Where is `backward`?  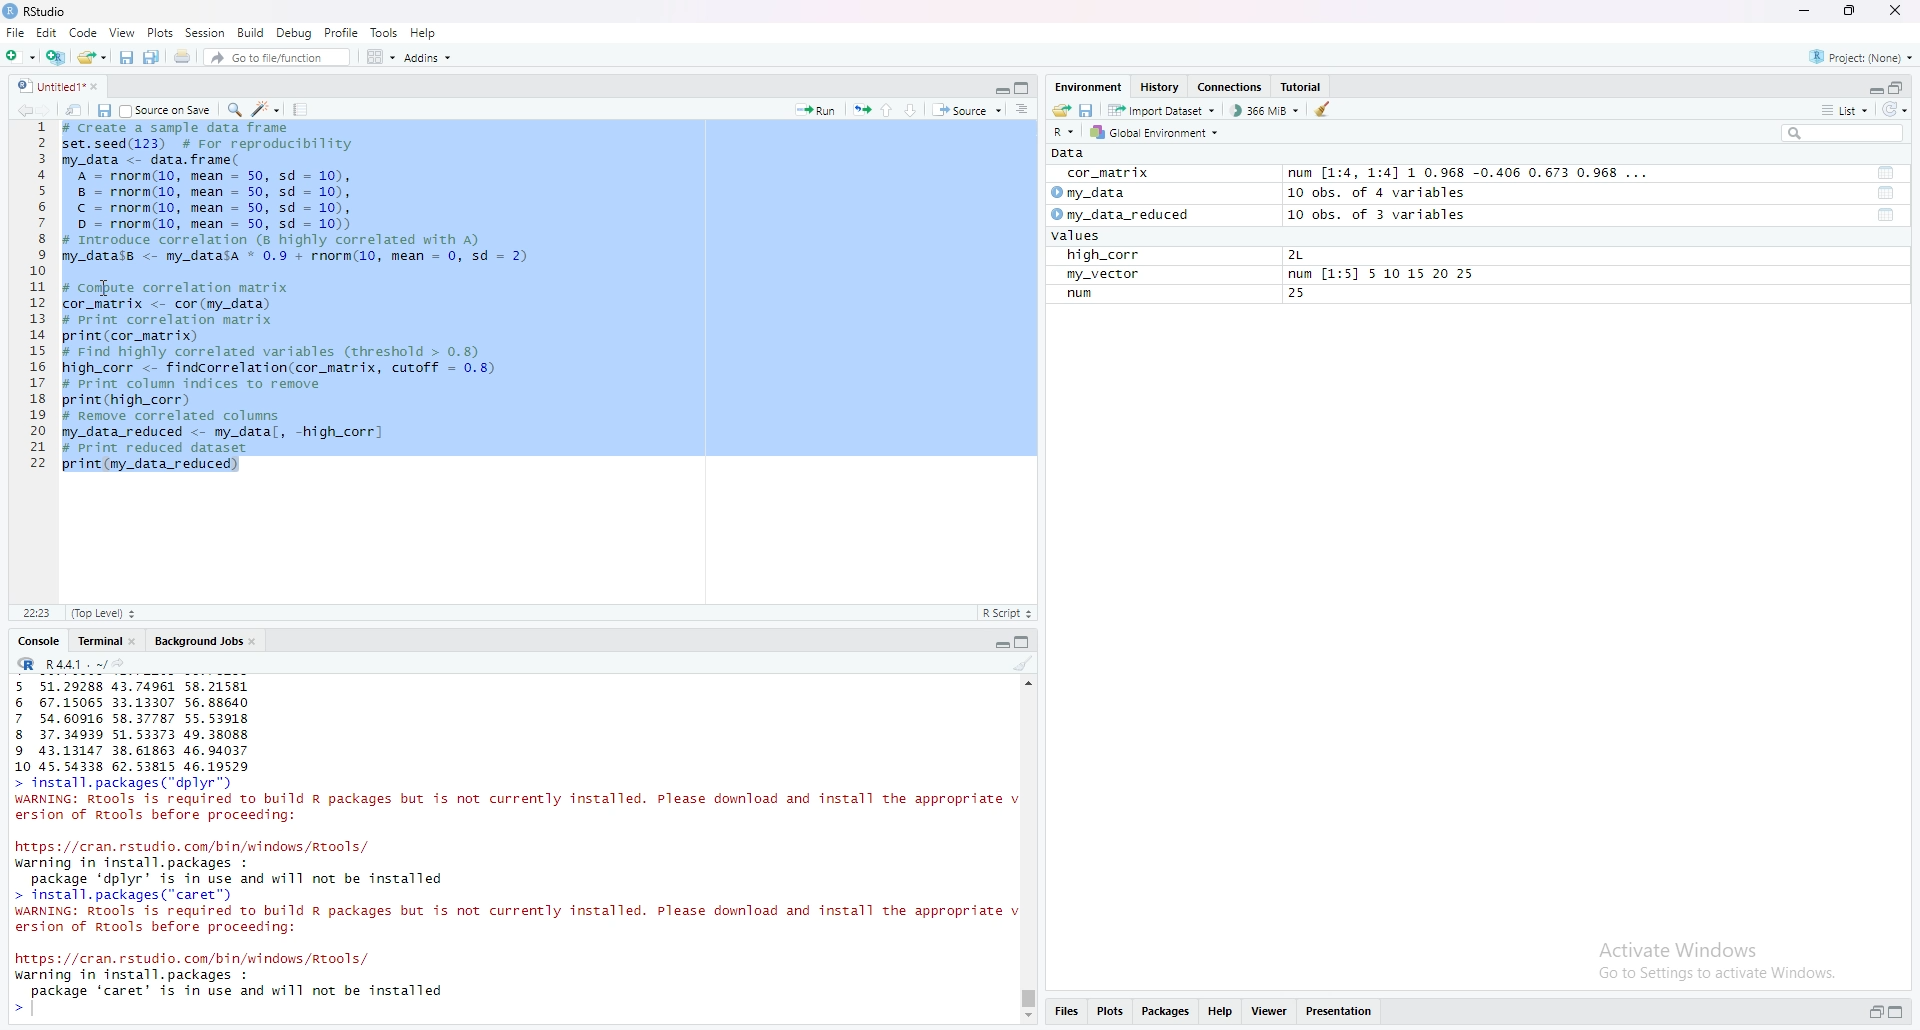 backward is located at coordinates (22, 110).